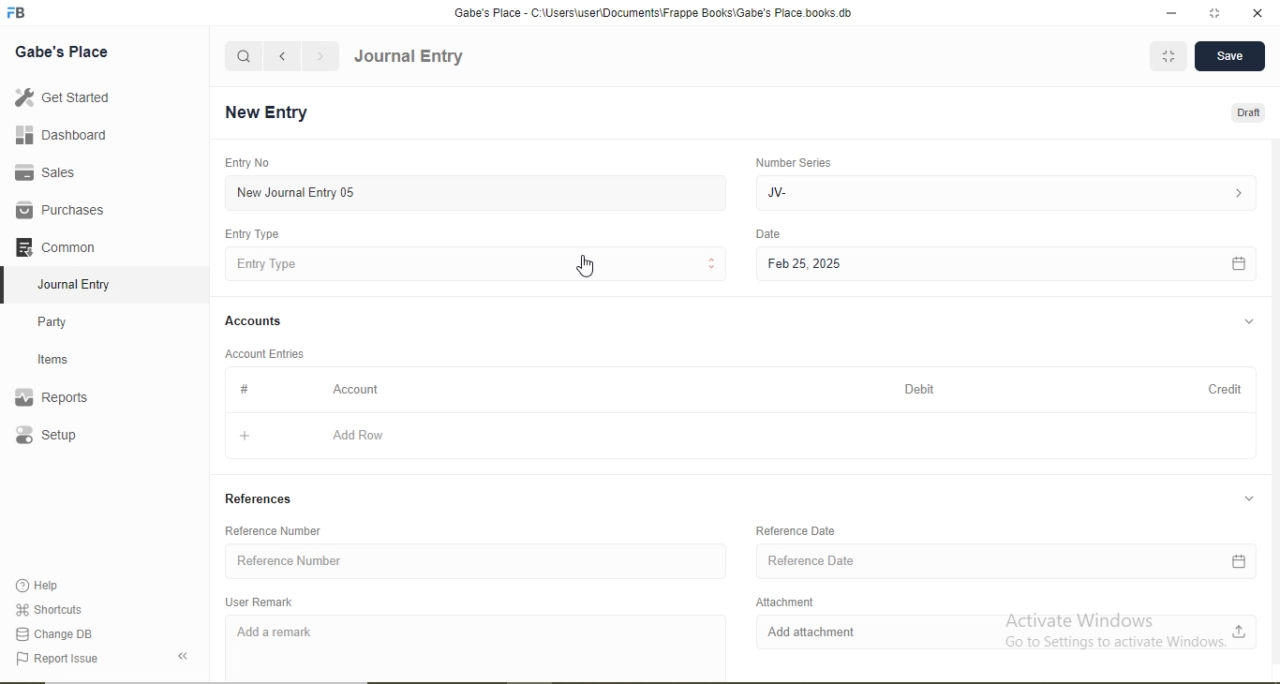 The width and height of the screenshot is (1280, 684). Describe the element at coordinates (55, 136) in the screenshot. I see `Dashboard` at that location.